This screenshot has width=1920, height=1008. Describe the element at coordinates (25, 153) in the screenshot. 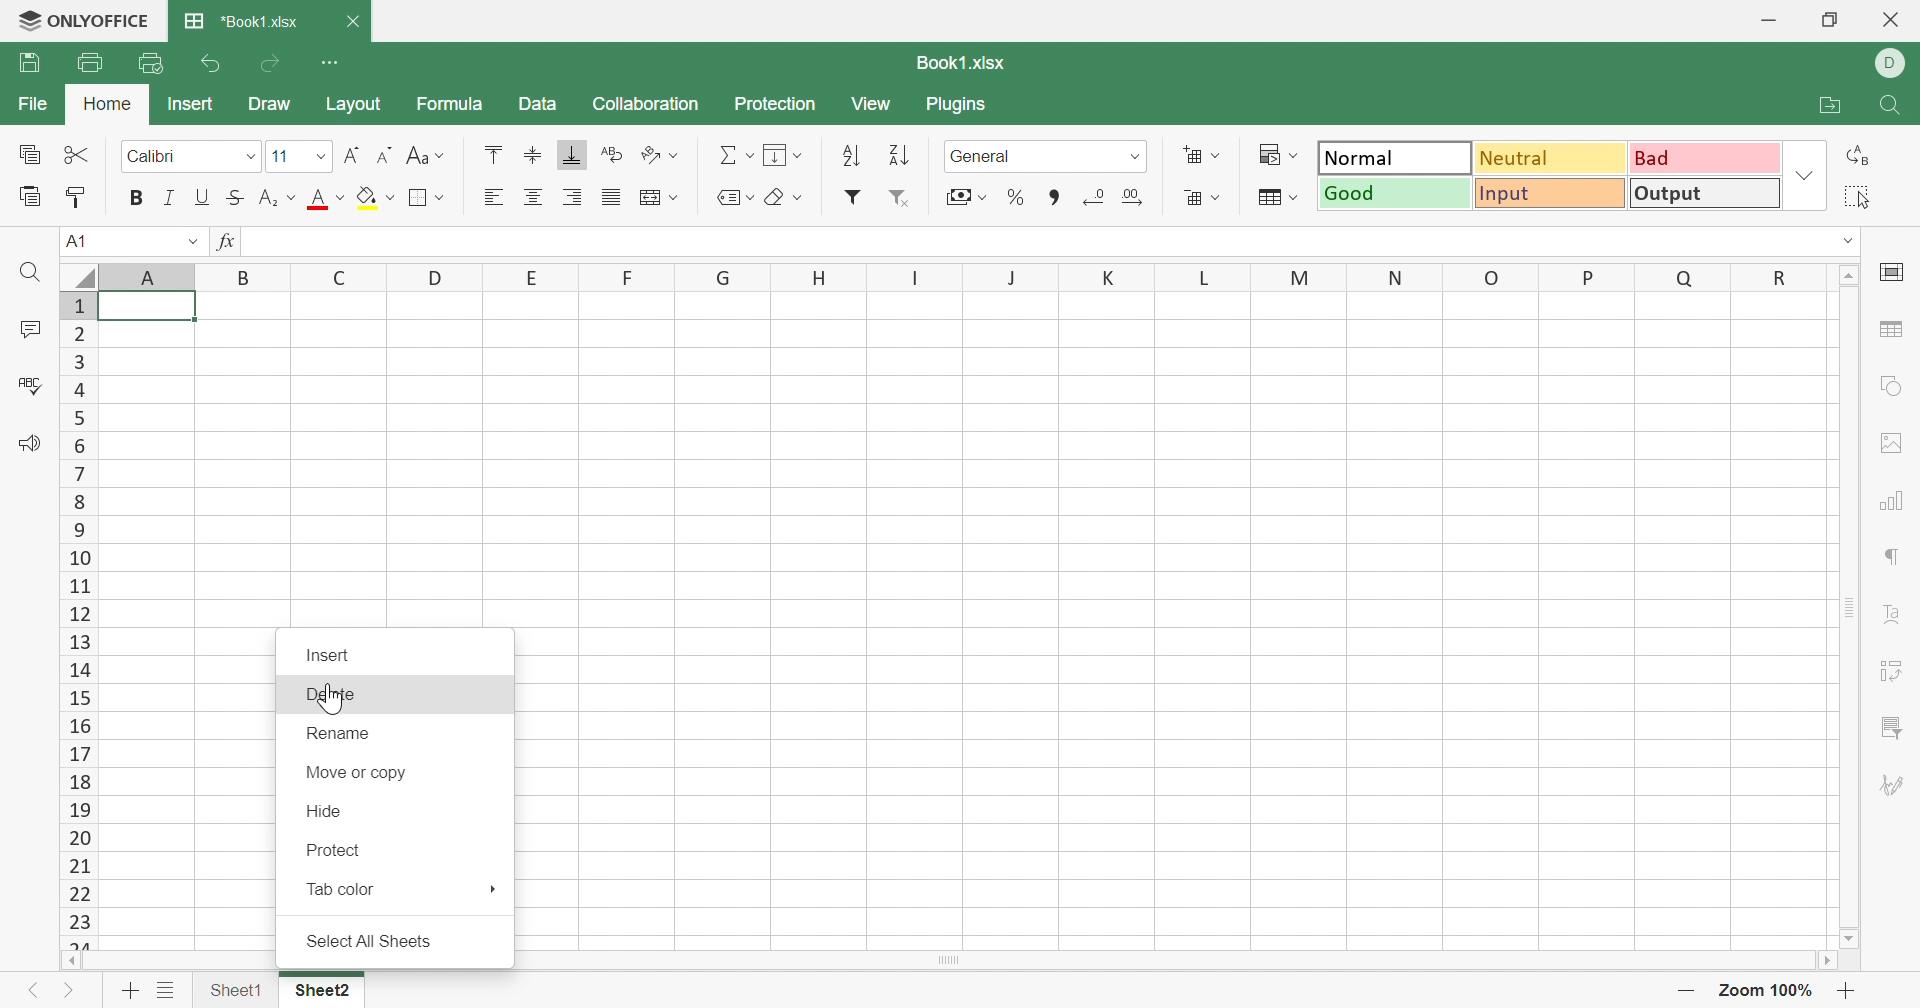

I see `Copy` at that location.